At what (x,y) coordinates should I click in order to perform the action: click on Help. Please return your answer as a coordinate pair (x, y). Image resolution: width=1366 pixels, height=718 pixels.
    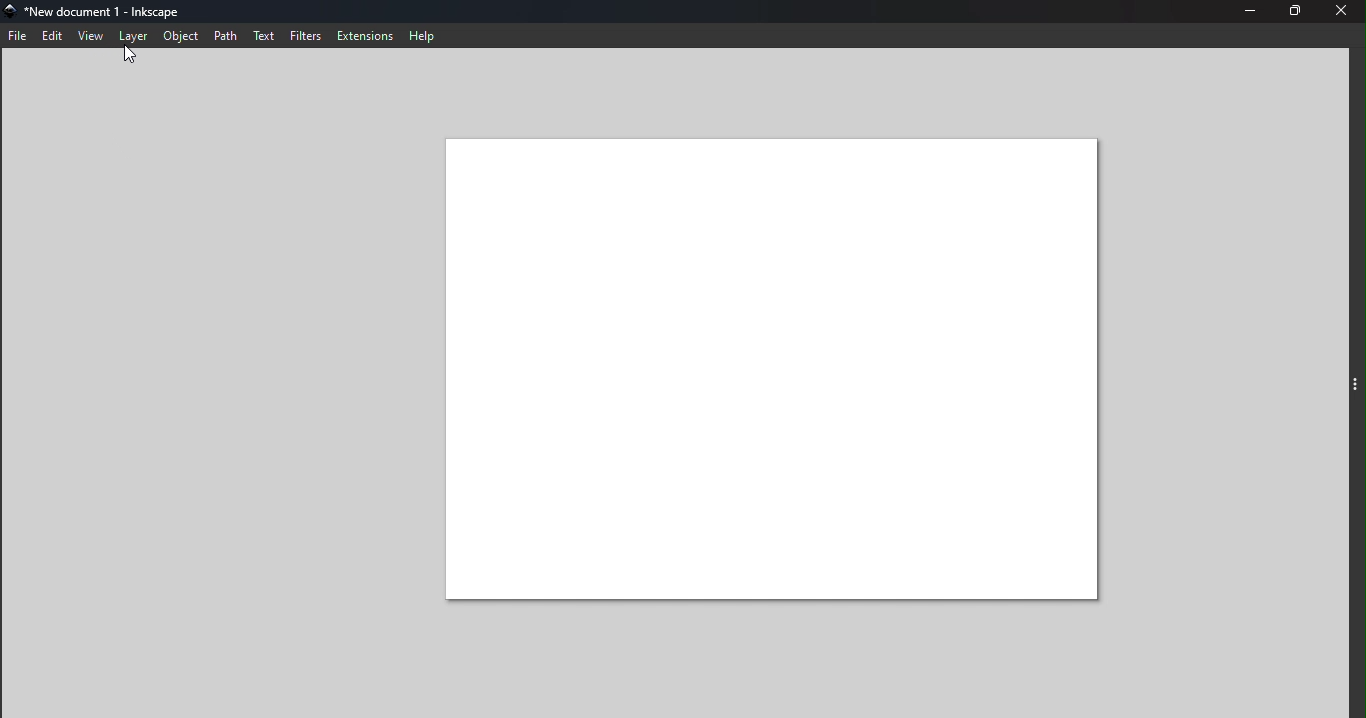
    Looking at the image, I should click on (426, 37).